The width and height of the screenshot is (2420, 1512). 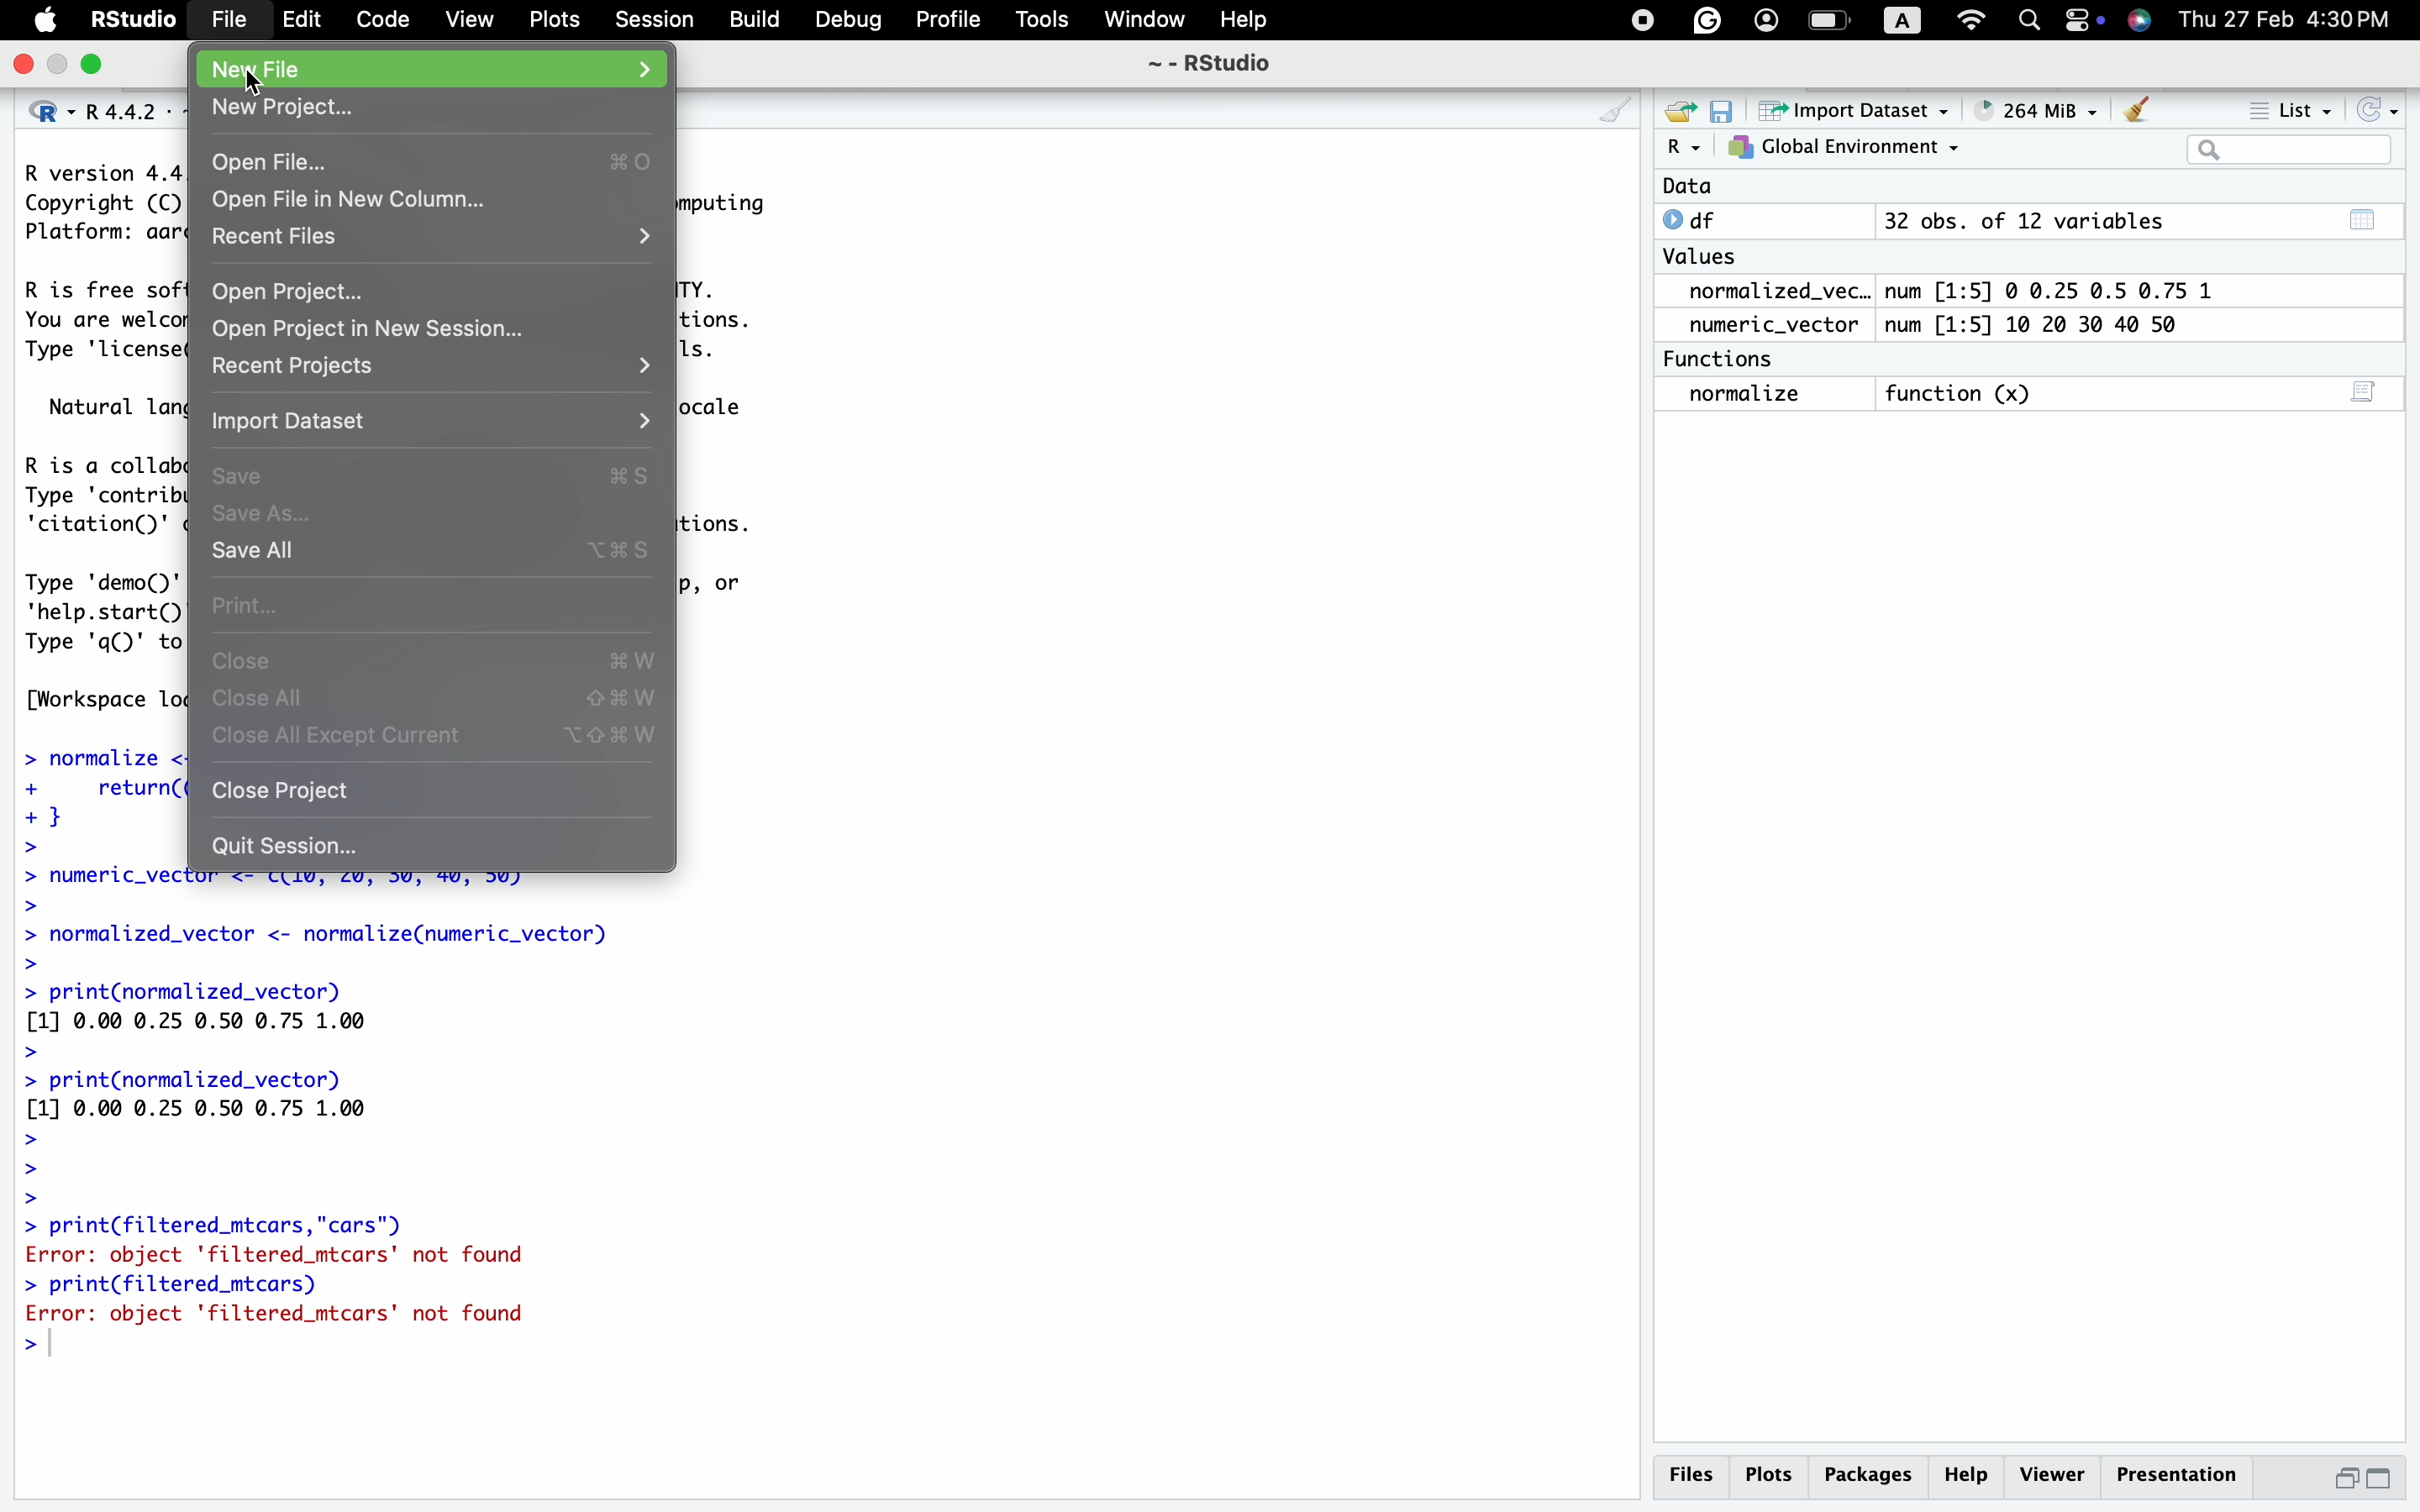 I want to click on [ > print(filtered_mtcars,"cars"), so click(x=215, y=1226).